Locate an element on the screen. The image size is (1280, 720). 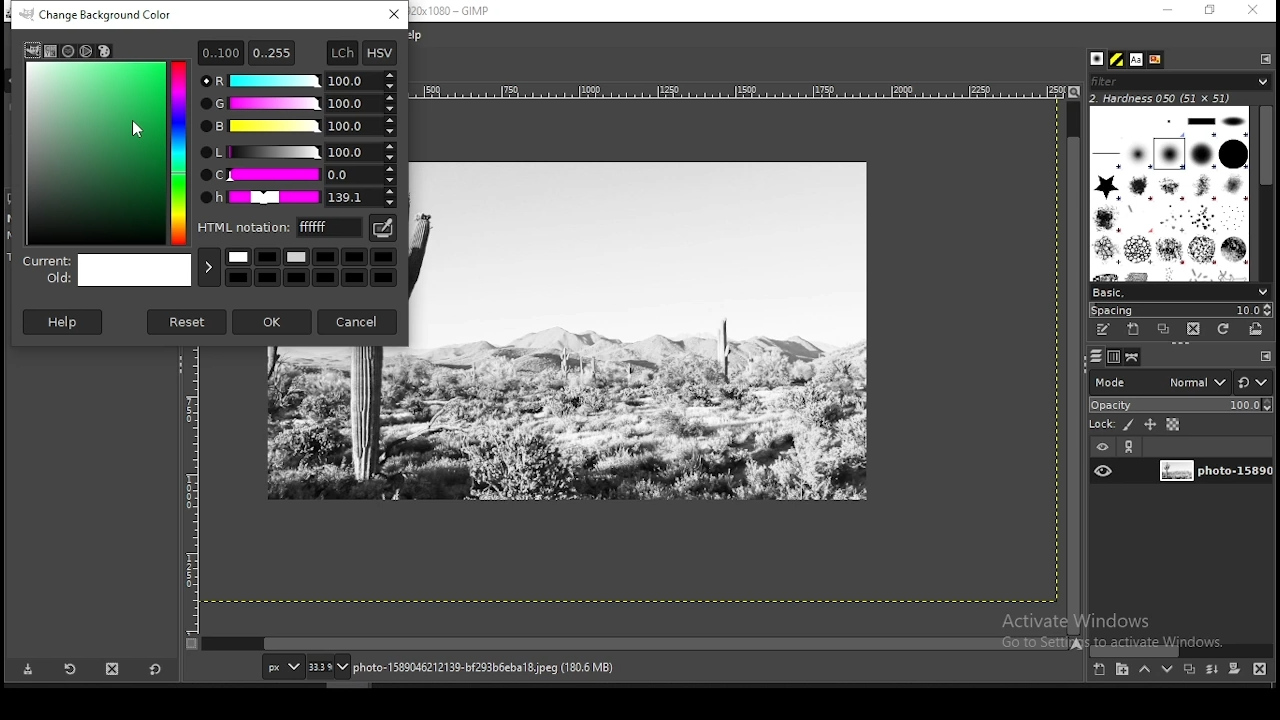
configure this pane is located at coordinates (1264, 58).